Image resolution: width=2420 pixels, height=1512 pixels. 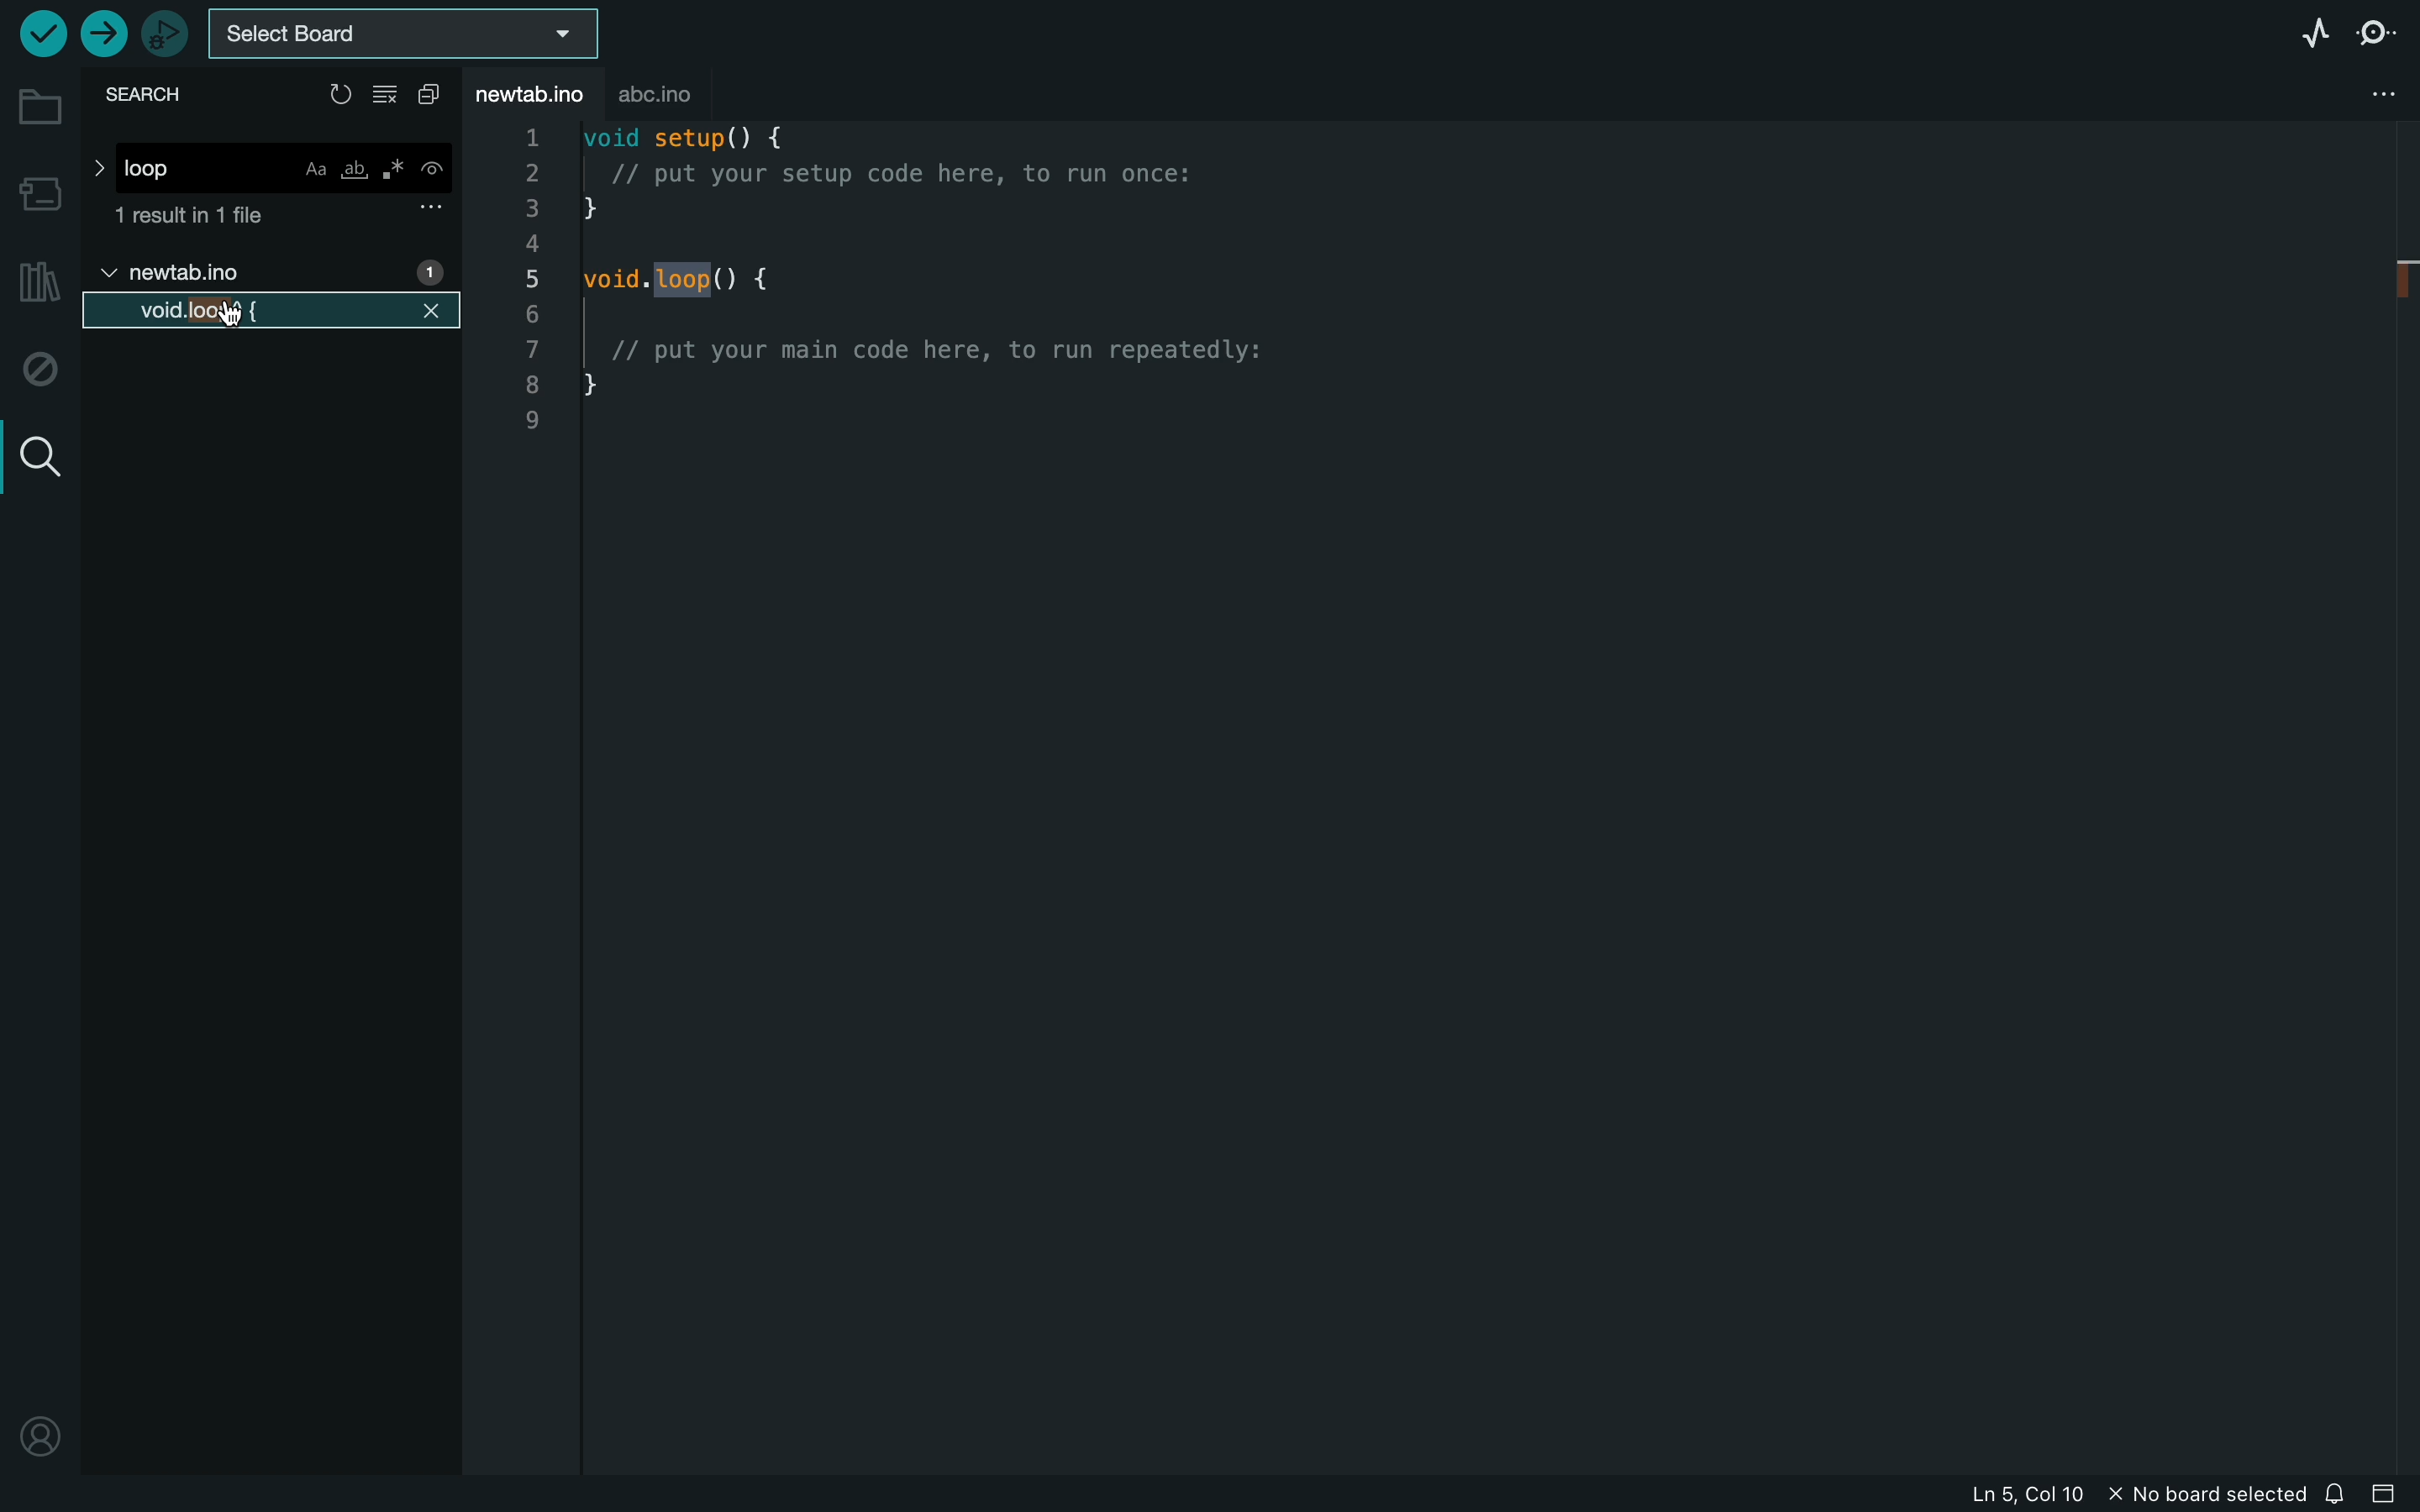 I want to click on clear, so click(x=388, y=95).